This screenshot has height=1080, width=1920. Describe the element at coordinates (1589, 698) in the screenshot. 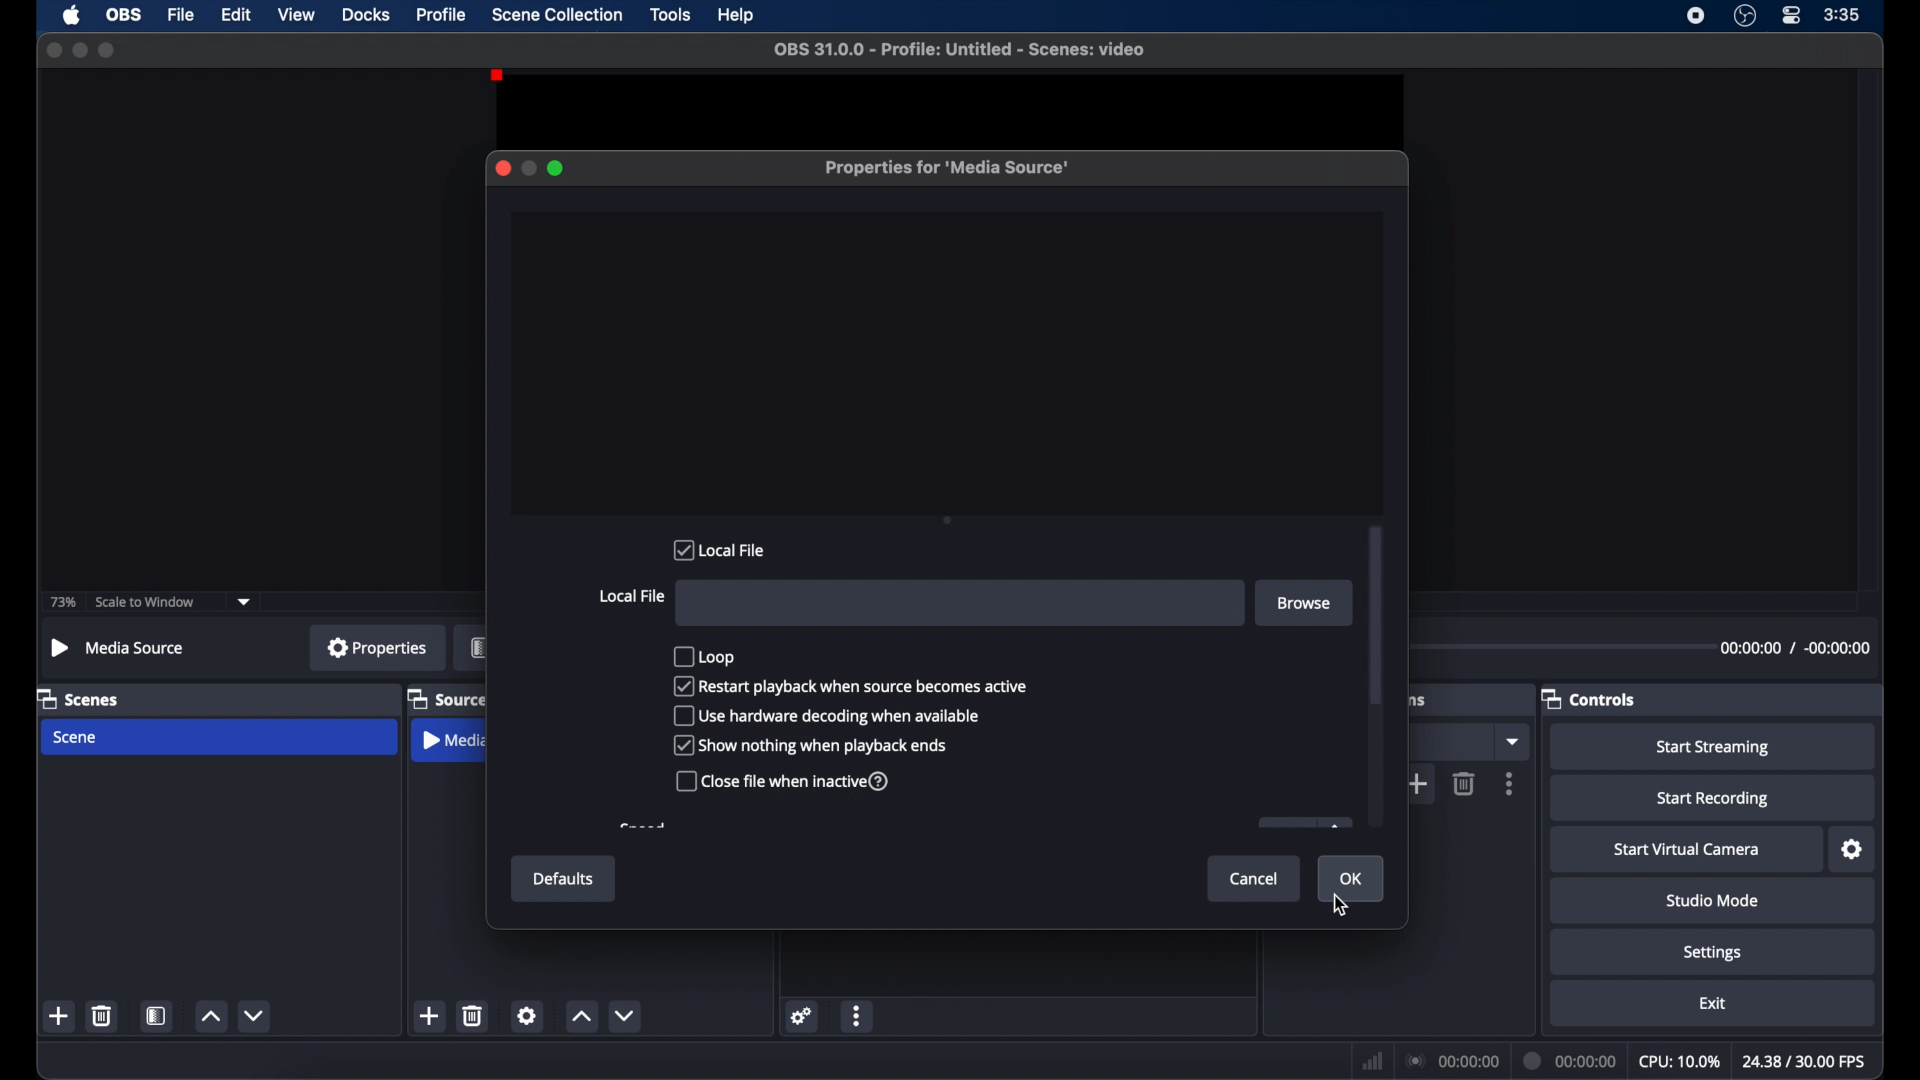

I see `controls` at that location.